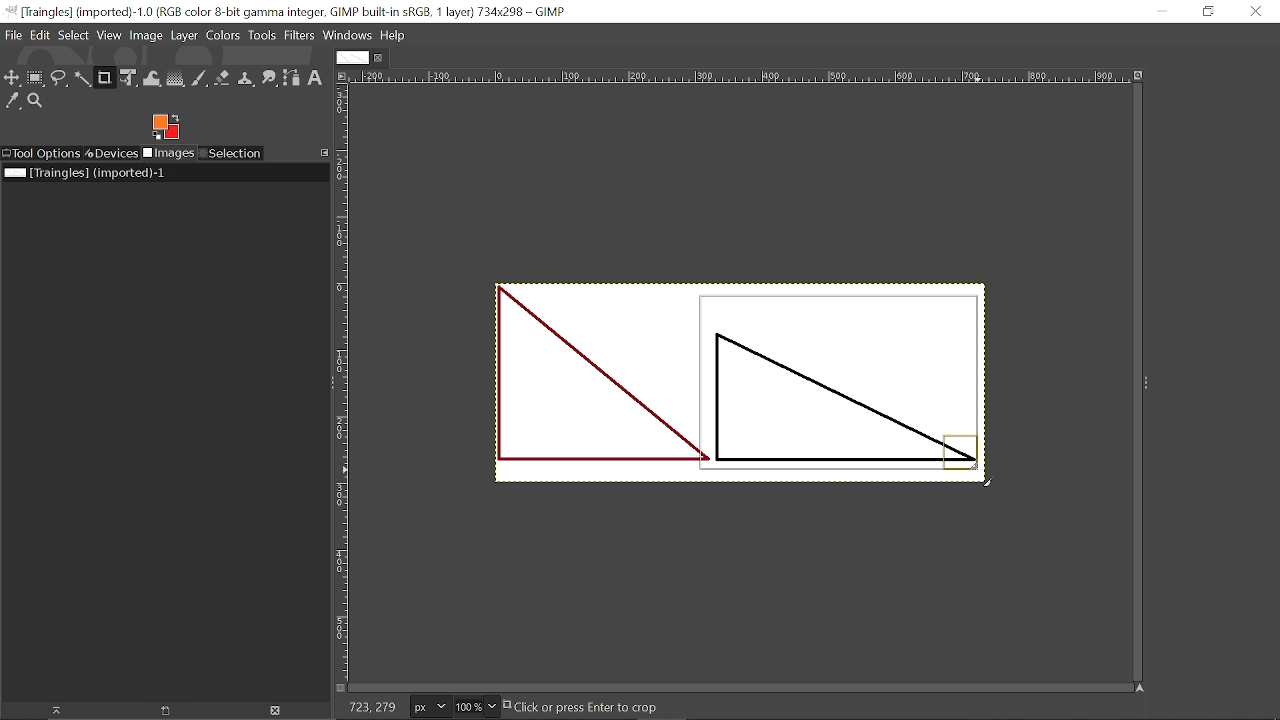  What do you see at coordinates (166, 126) in the screenshot?
I see `The active foreground color` at bounding box center [166, 126].